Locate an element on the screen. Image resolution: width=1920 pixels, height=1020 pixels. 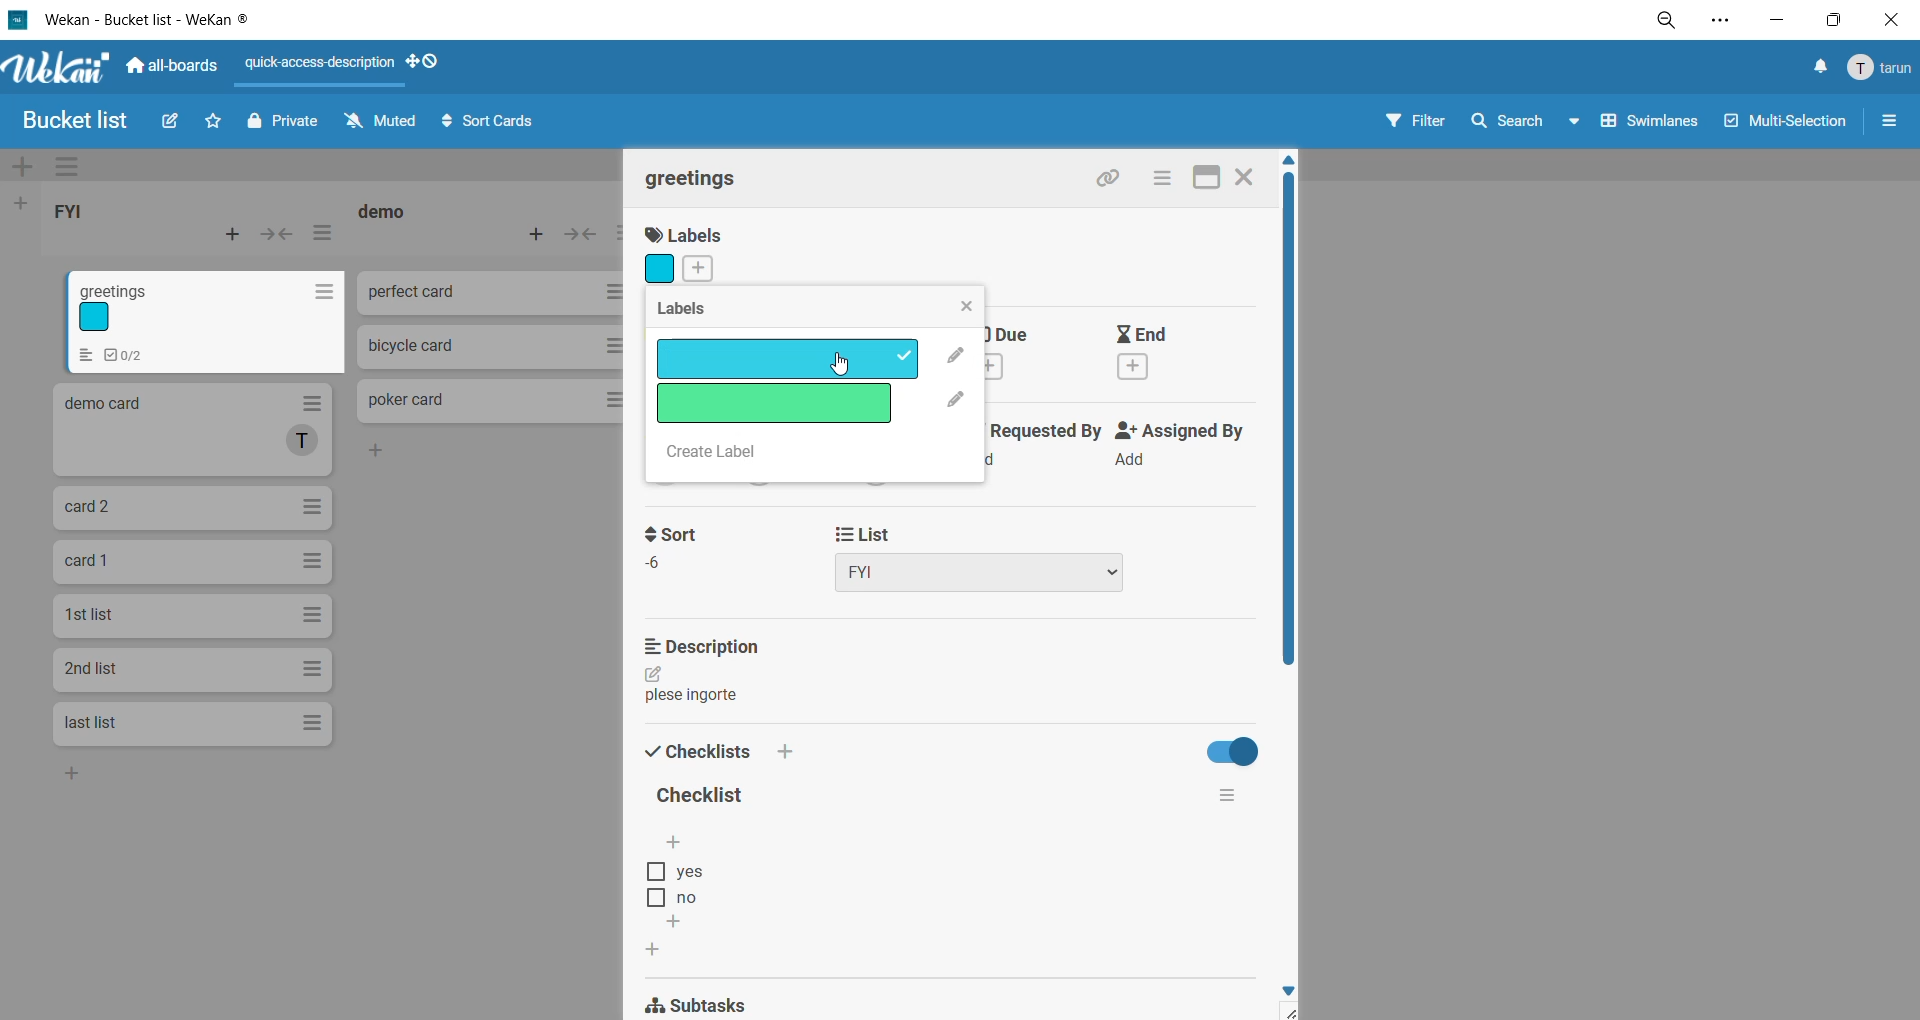
checklist title is located at coordinates (707, 797).